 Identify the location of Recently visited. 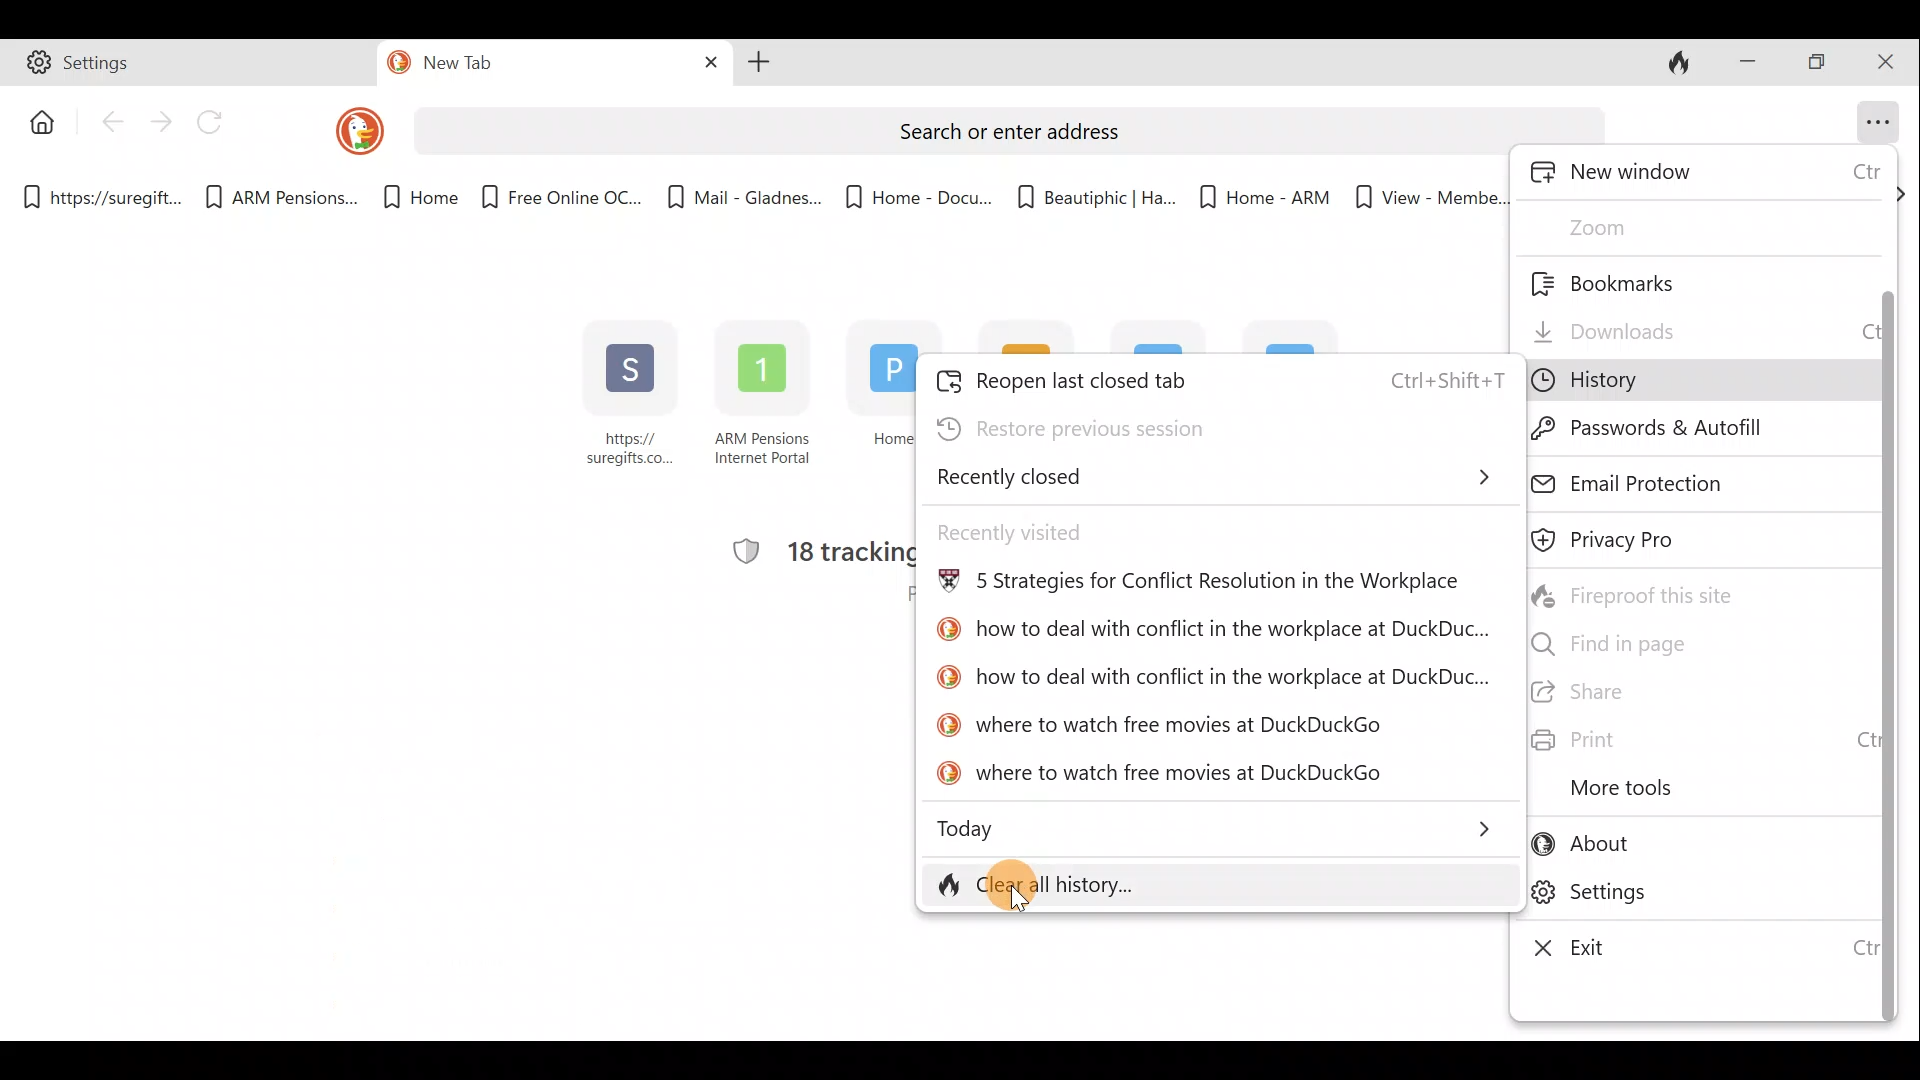
(1060, 530).